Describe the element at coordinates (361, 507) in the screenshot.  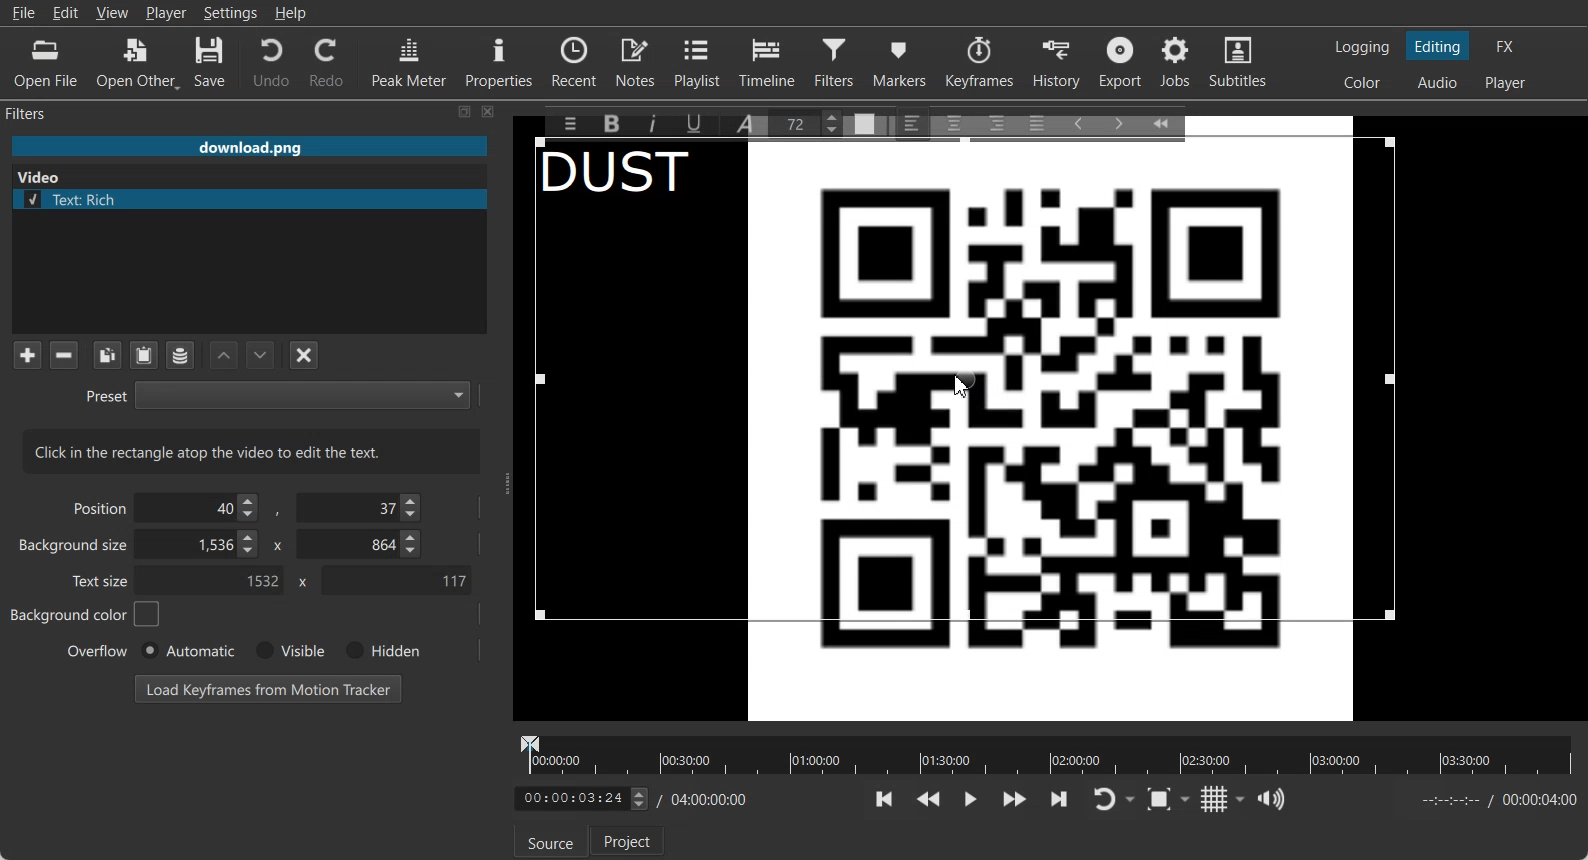
I see `Position Y- Coordinate` at that location.